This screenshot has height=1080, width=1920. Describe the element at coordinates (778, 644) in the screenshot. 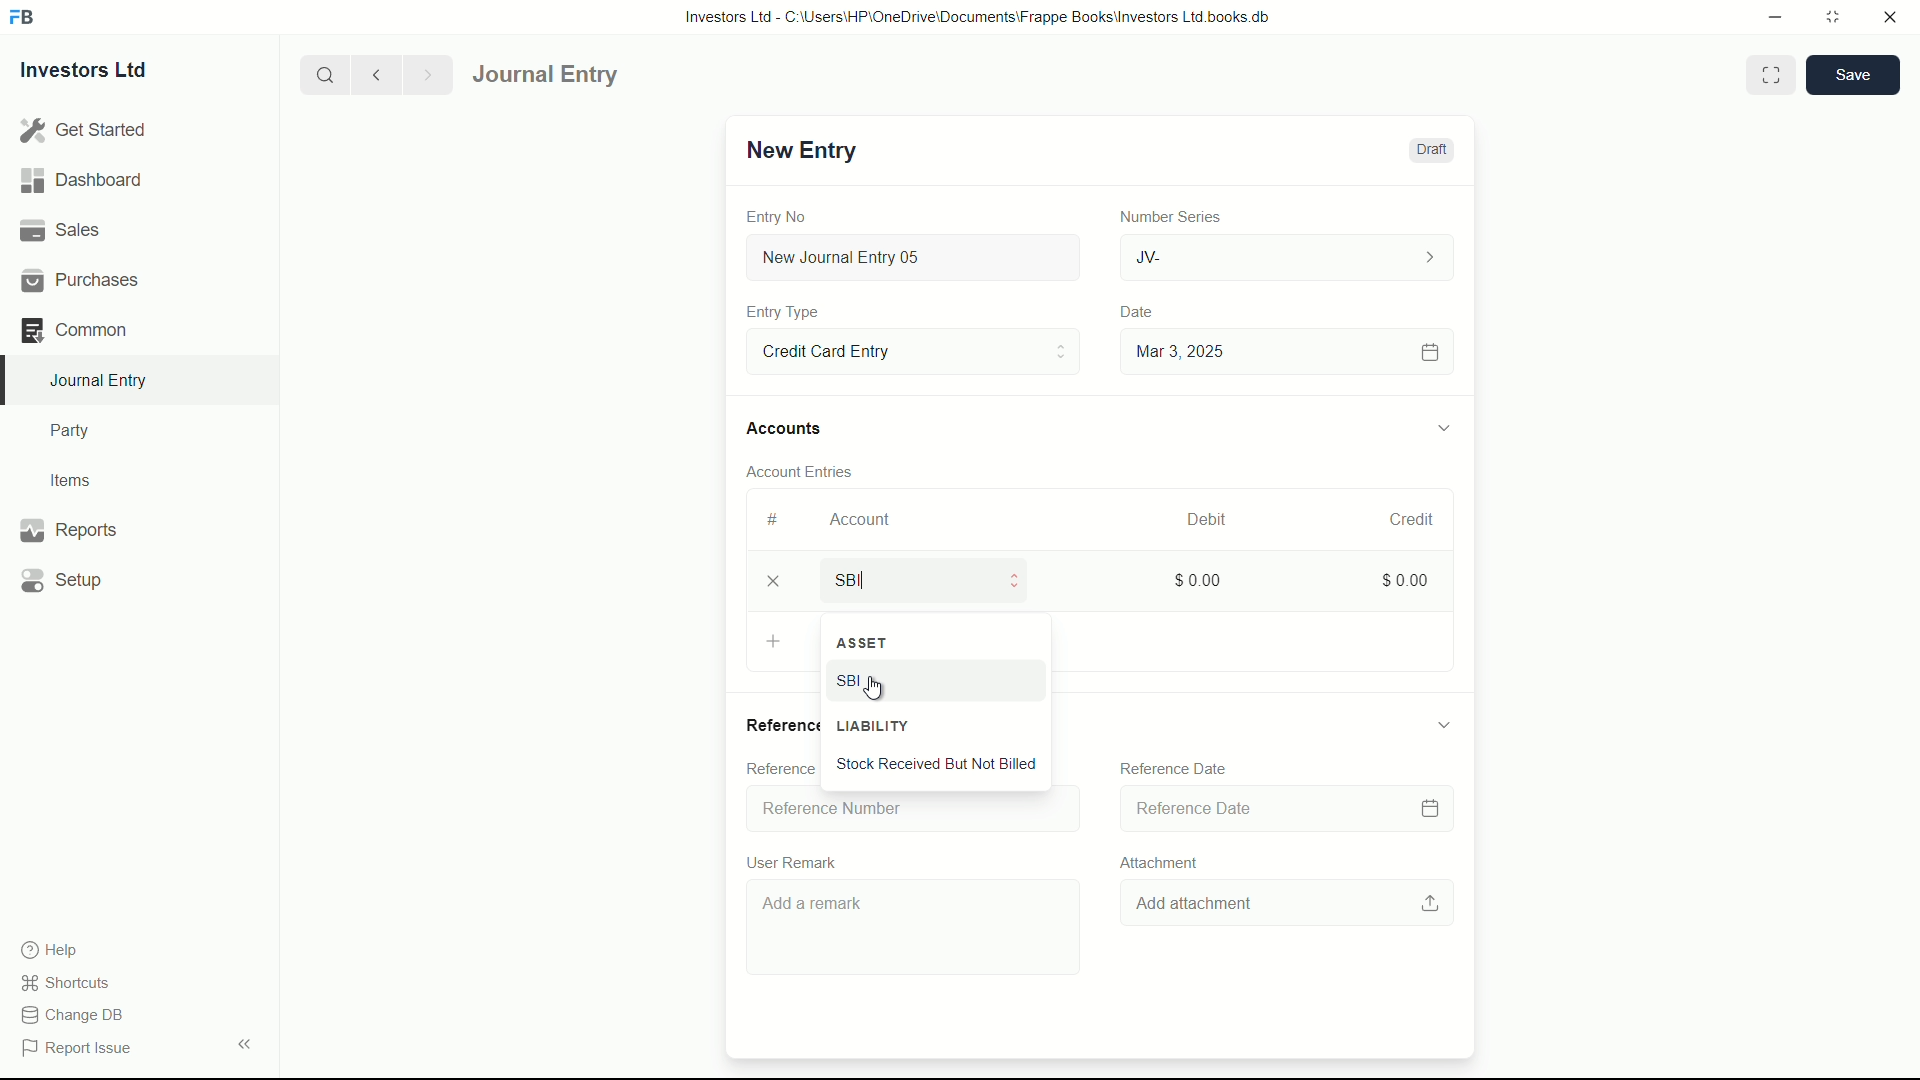

I see `Aad Row` at that location.